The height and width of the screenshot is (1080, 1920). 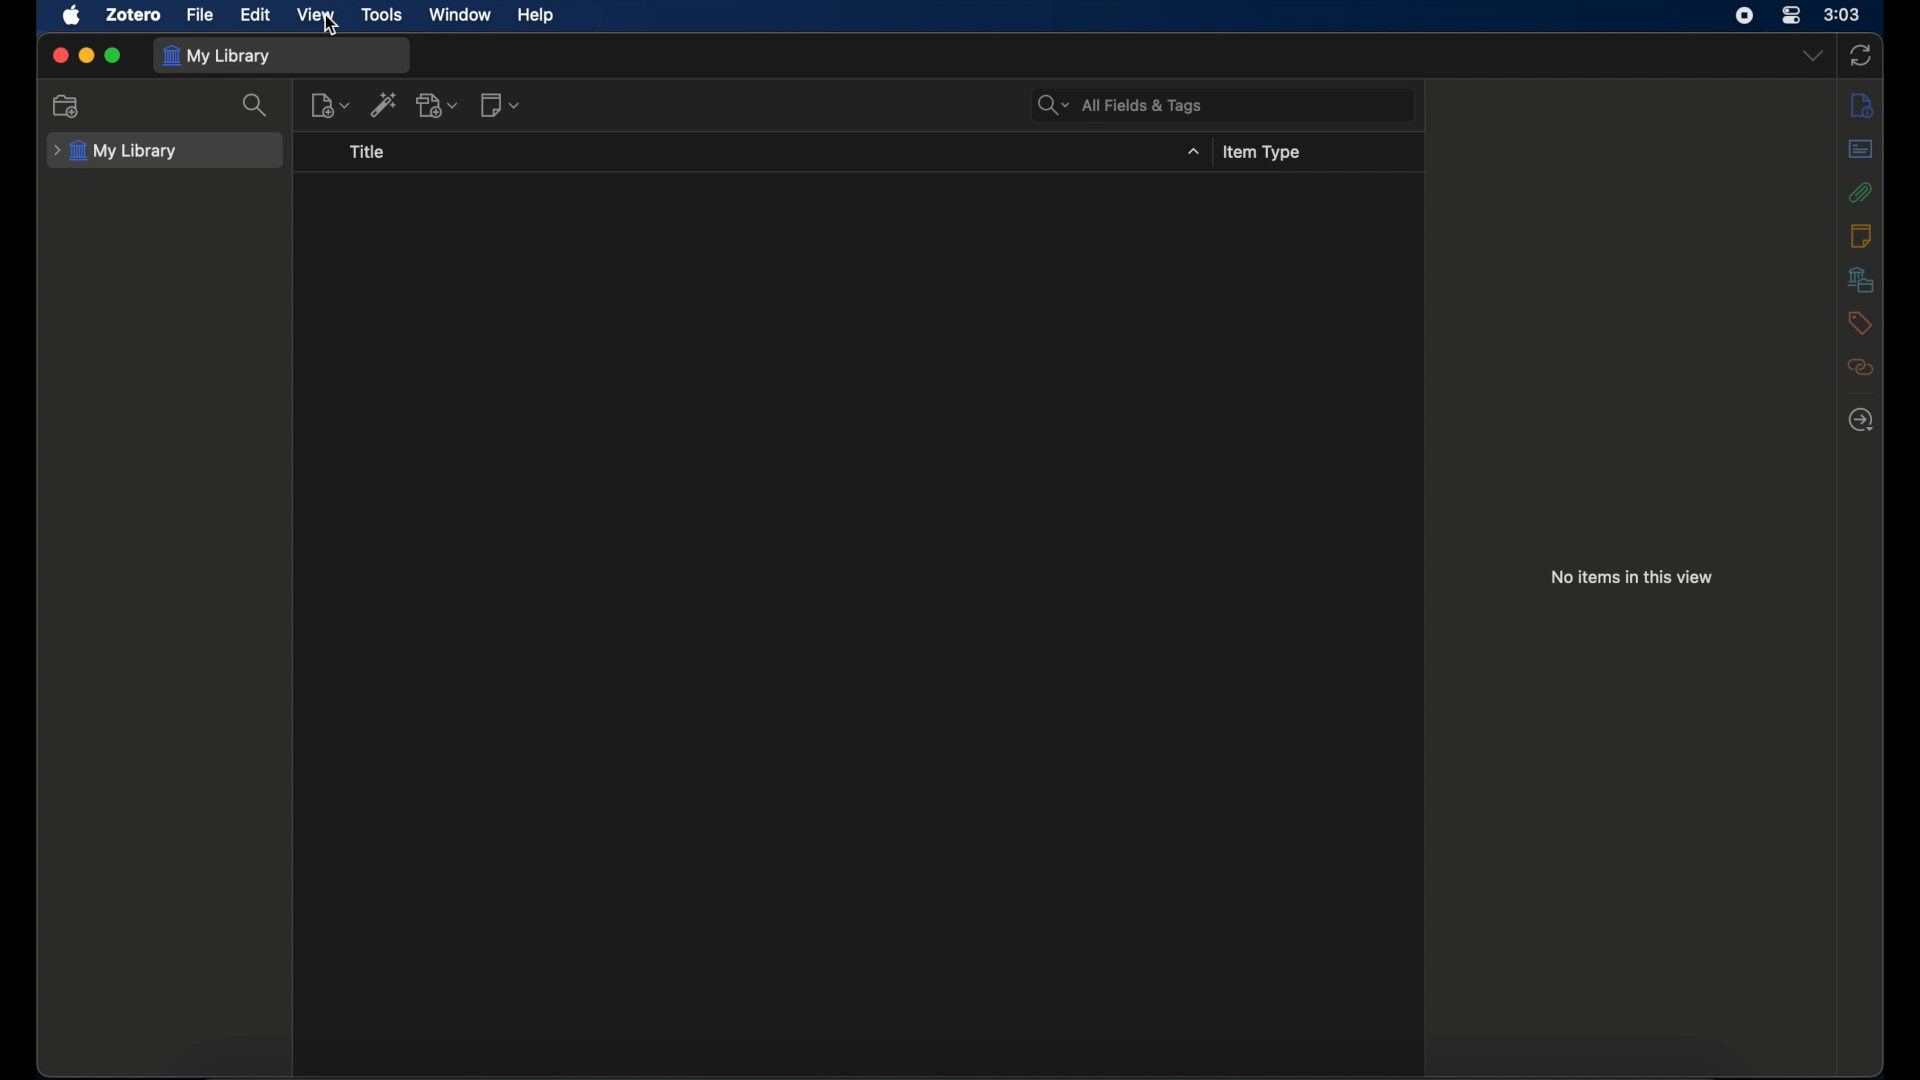 What do you see at coordinates (1120, 106) in the screenshot?
I see `all fields & tags` at bounding box center [1120, 106].